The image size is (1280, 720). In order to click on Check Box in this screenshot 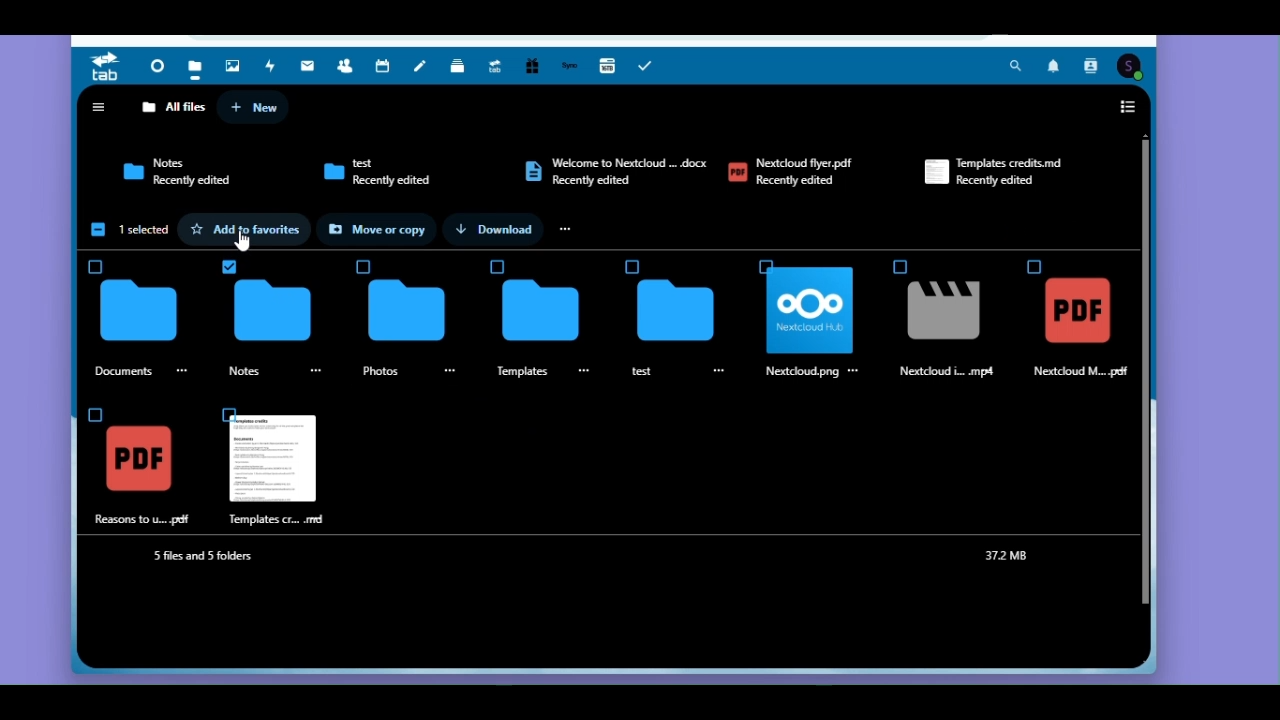, I will do `click(228, 412)`.